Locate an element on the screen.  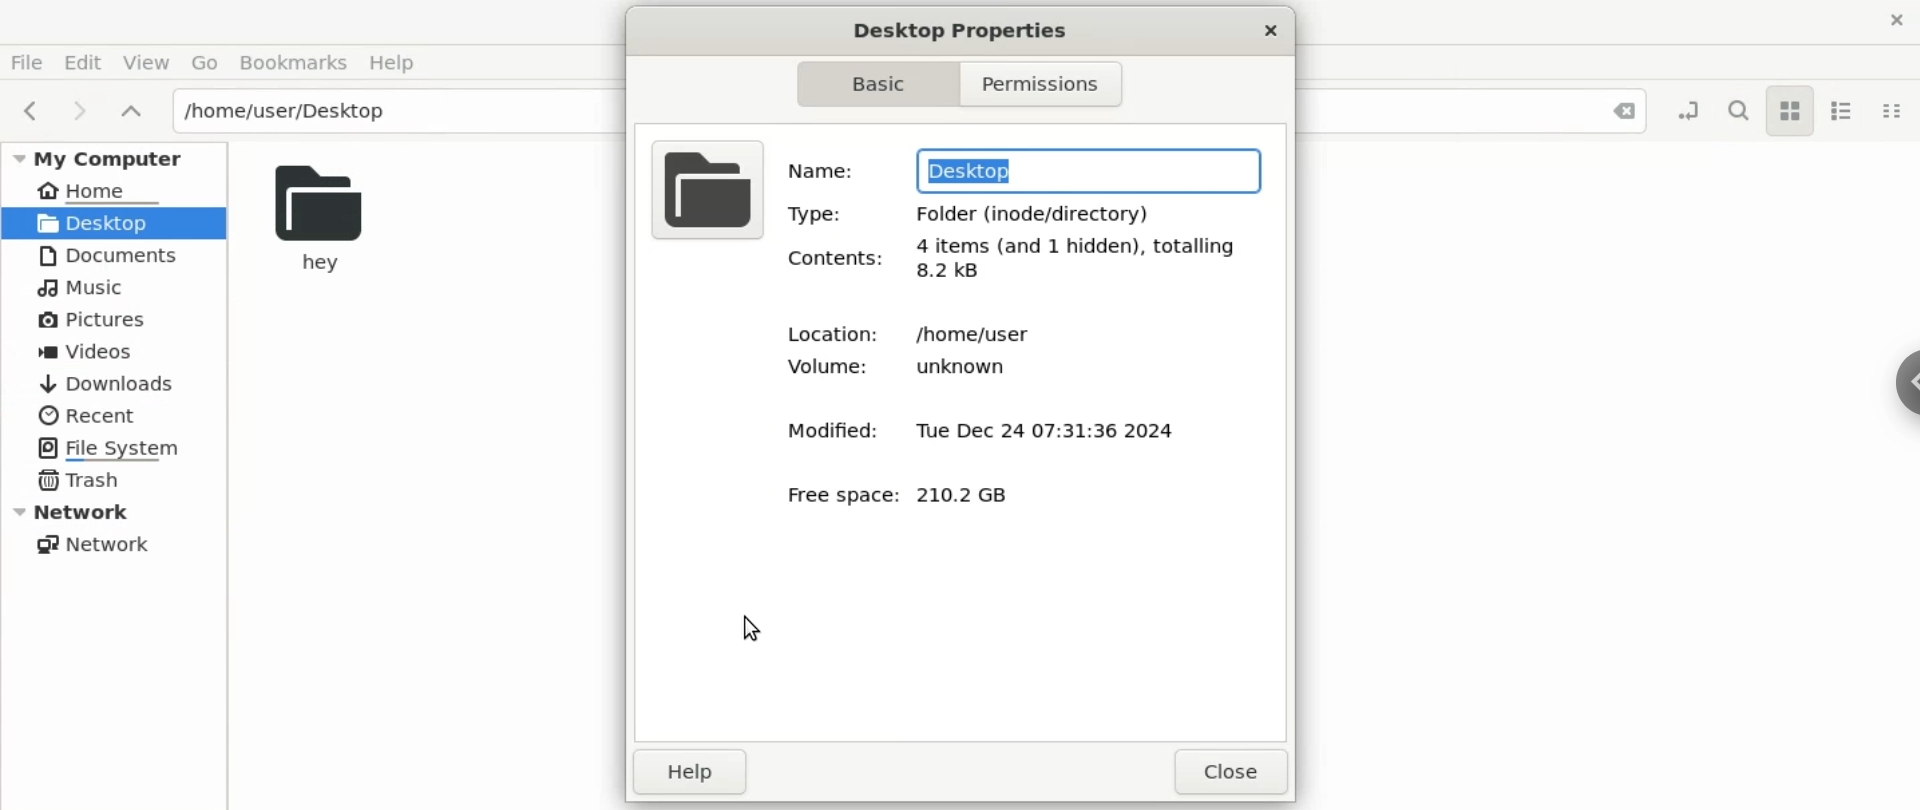
list view is located at coordinates (1851, 112).